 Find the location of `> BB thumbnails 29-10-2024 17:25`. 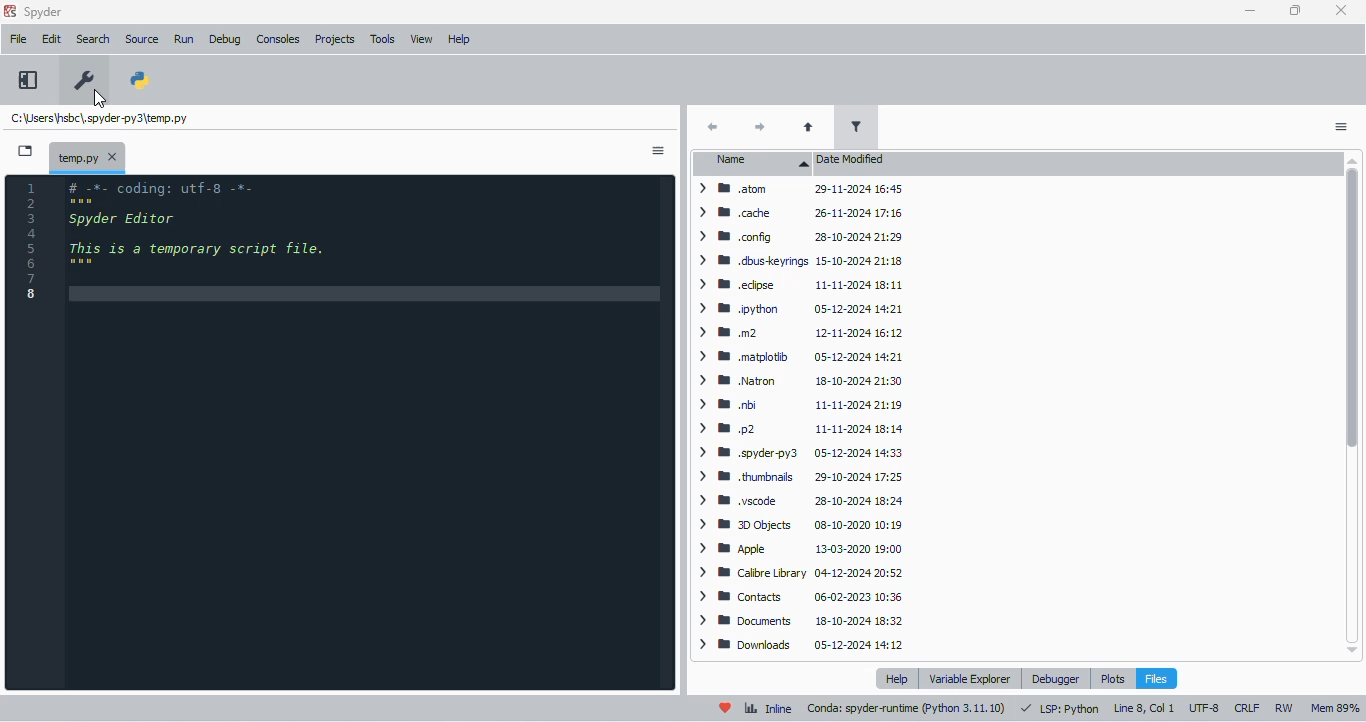

> BB thumbnails 29-10-2024 17:25 is located at coordinates (798, 477).